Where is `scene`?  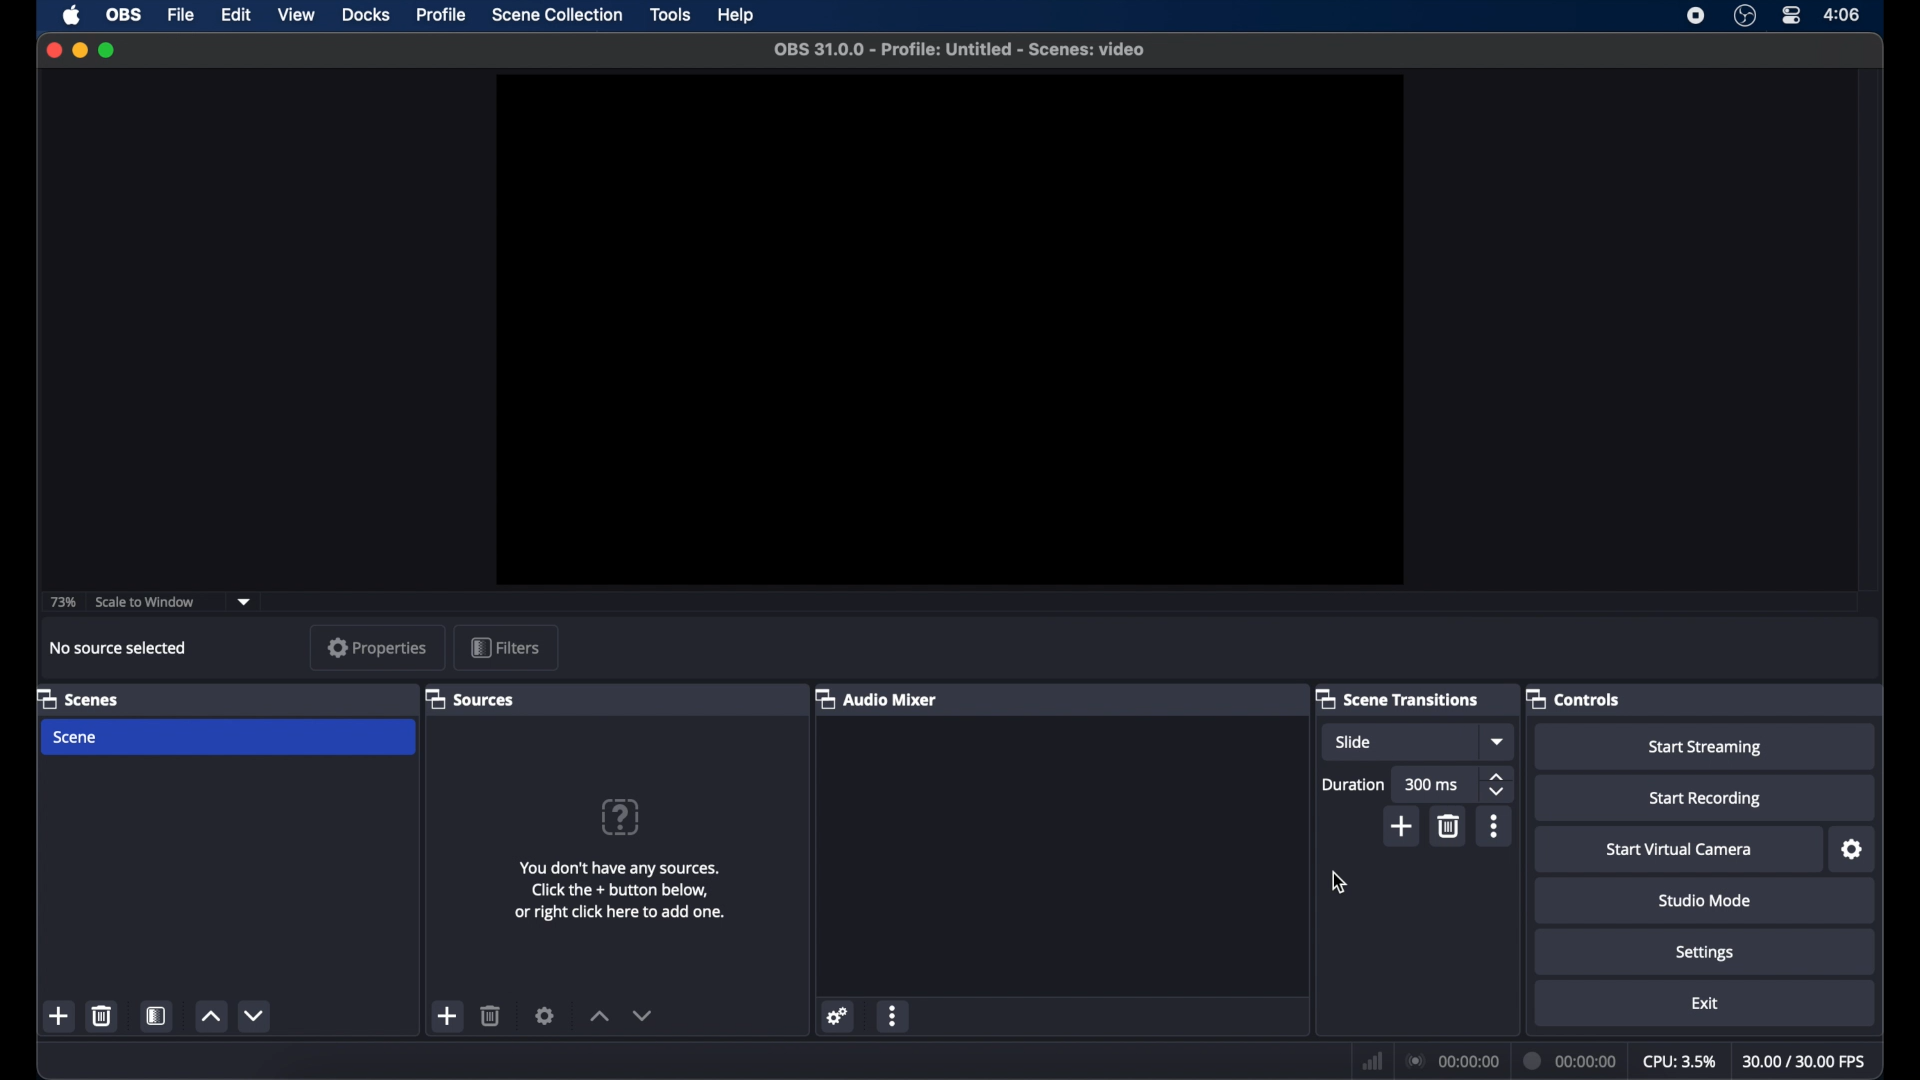 scene is located at coordinates (78, 698).